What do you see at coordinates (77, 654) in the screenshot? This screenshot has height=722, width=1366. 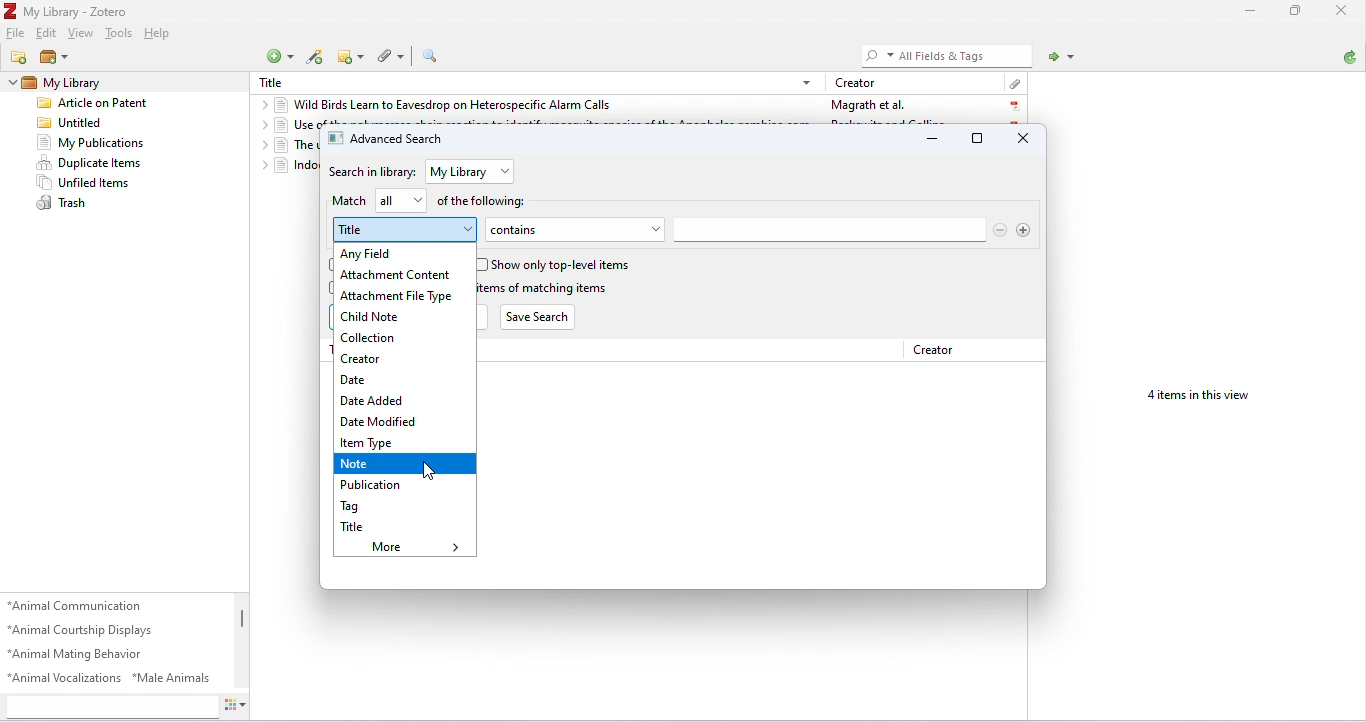 I see `animal mating behavior` at bounding box center [77, 654].